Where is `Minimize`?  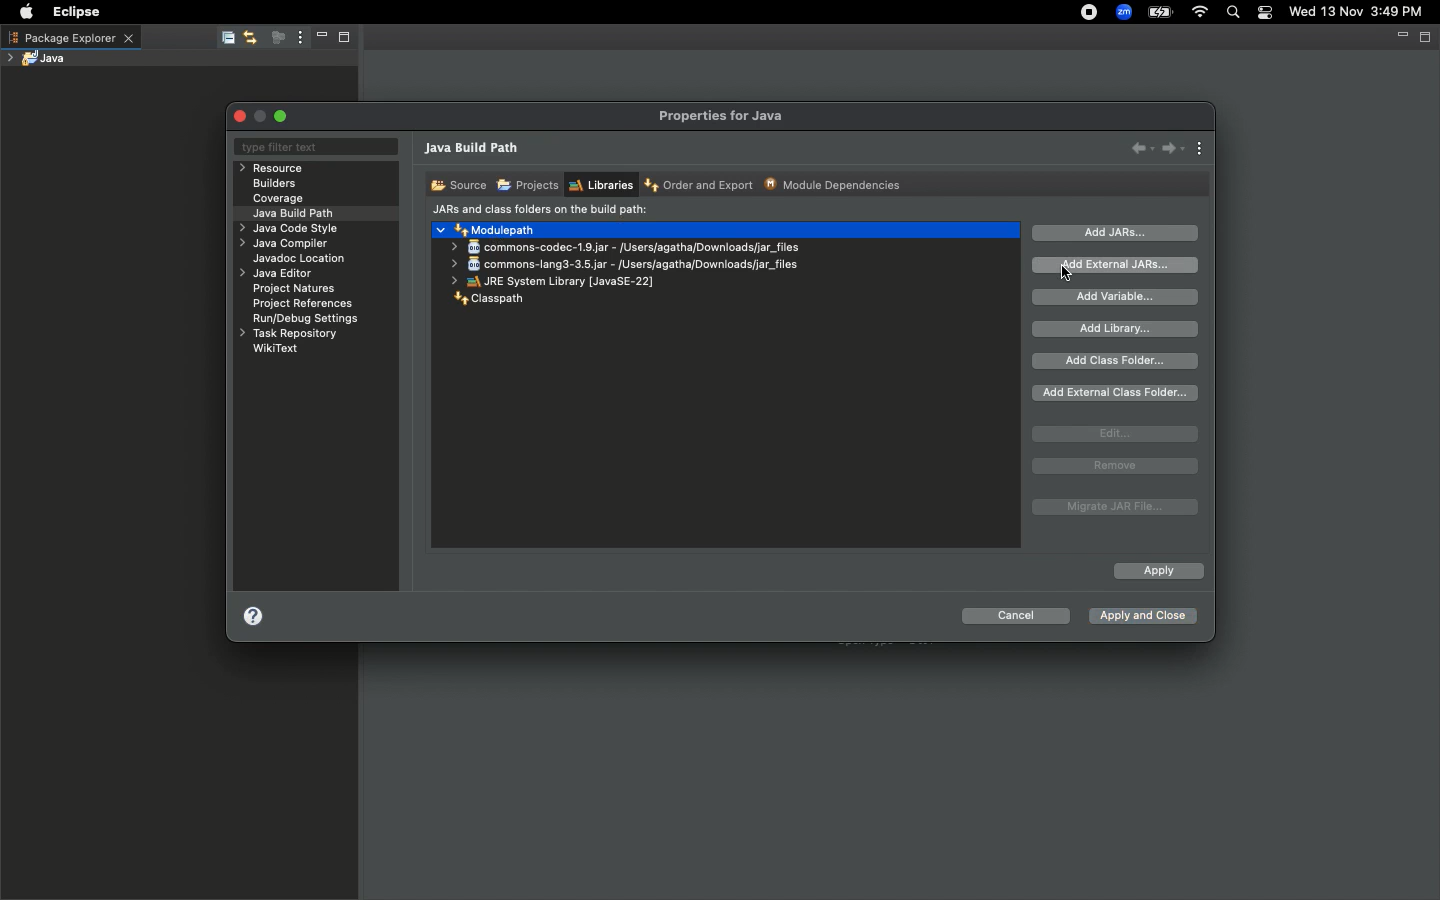 Minimize is located at coordinates (1400, 39).